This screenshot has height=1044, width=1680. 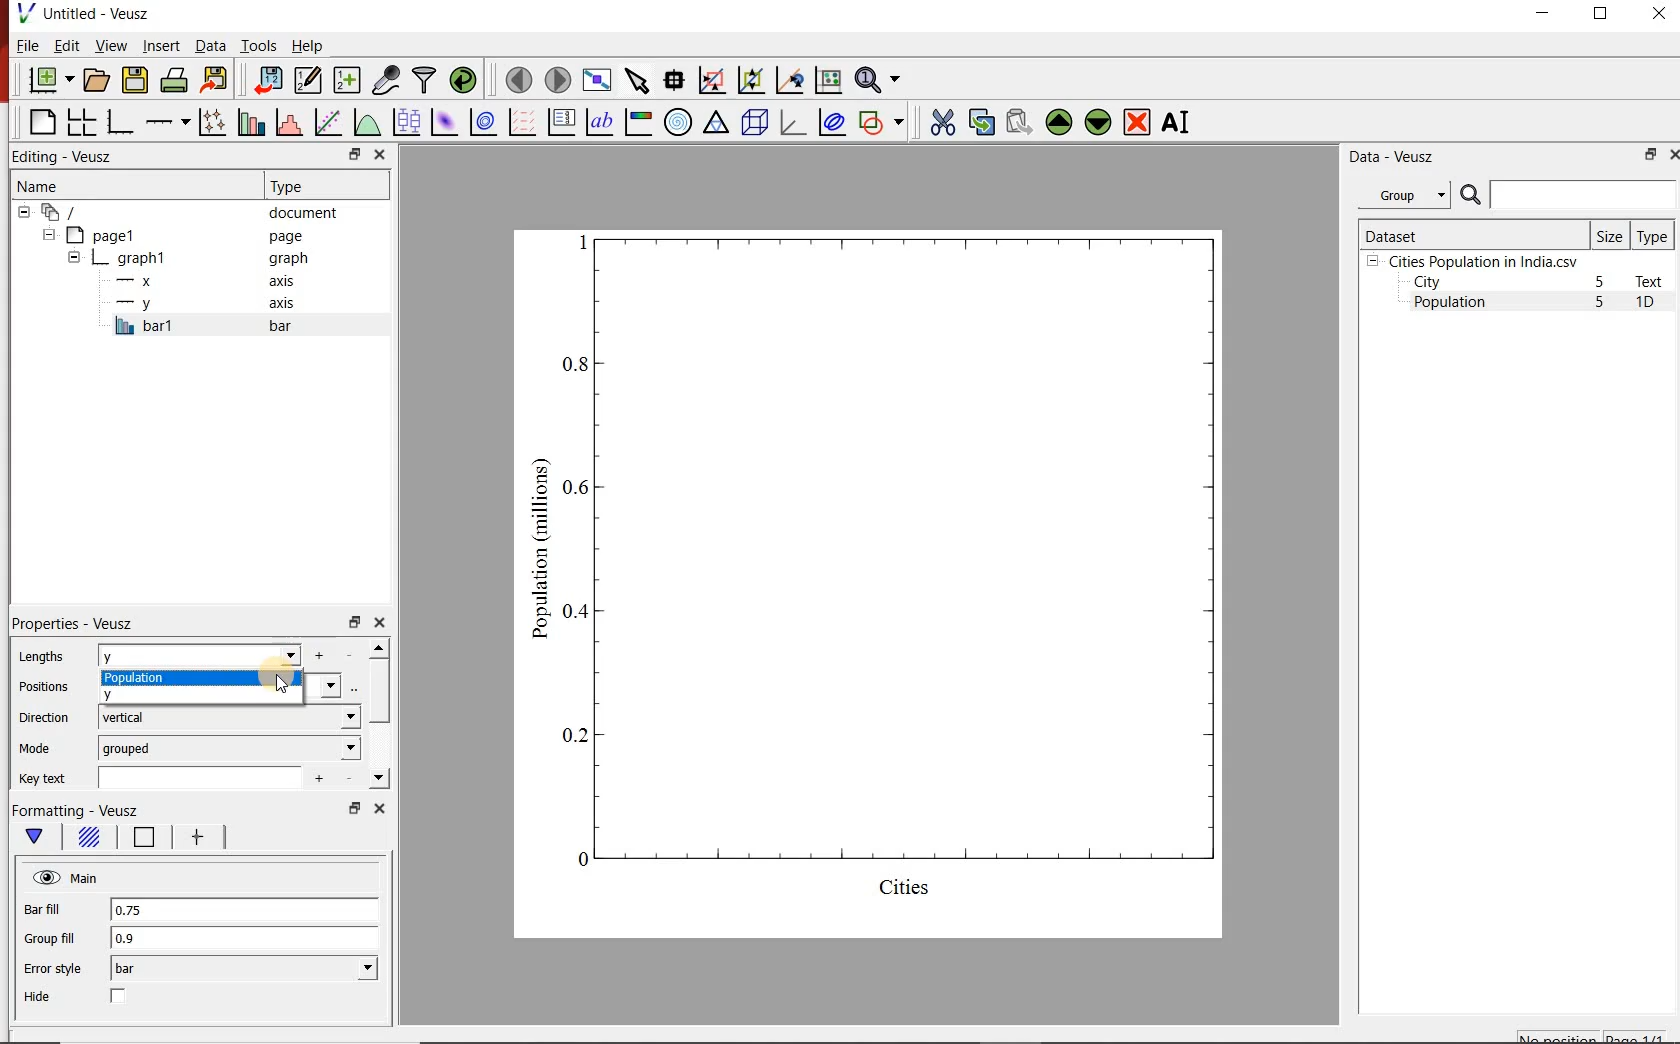 I want to click on 1D, so click(x=1653, y=304).